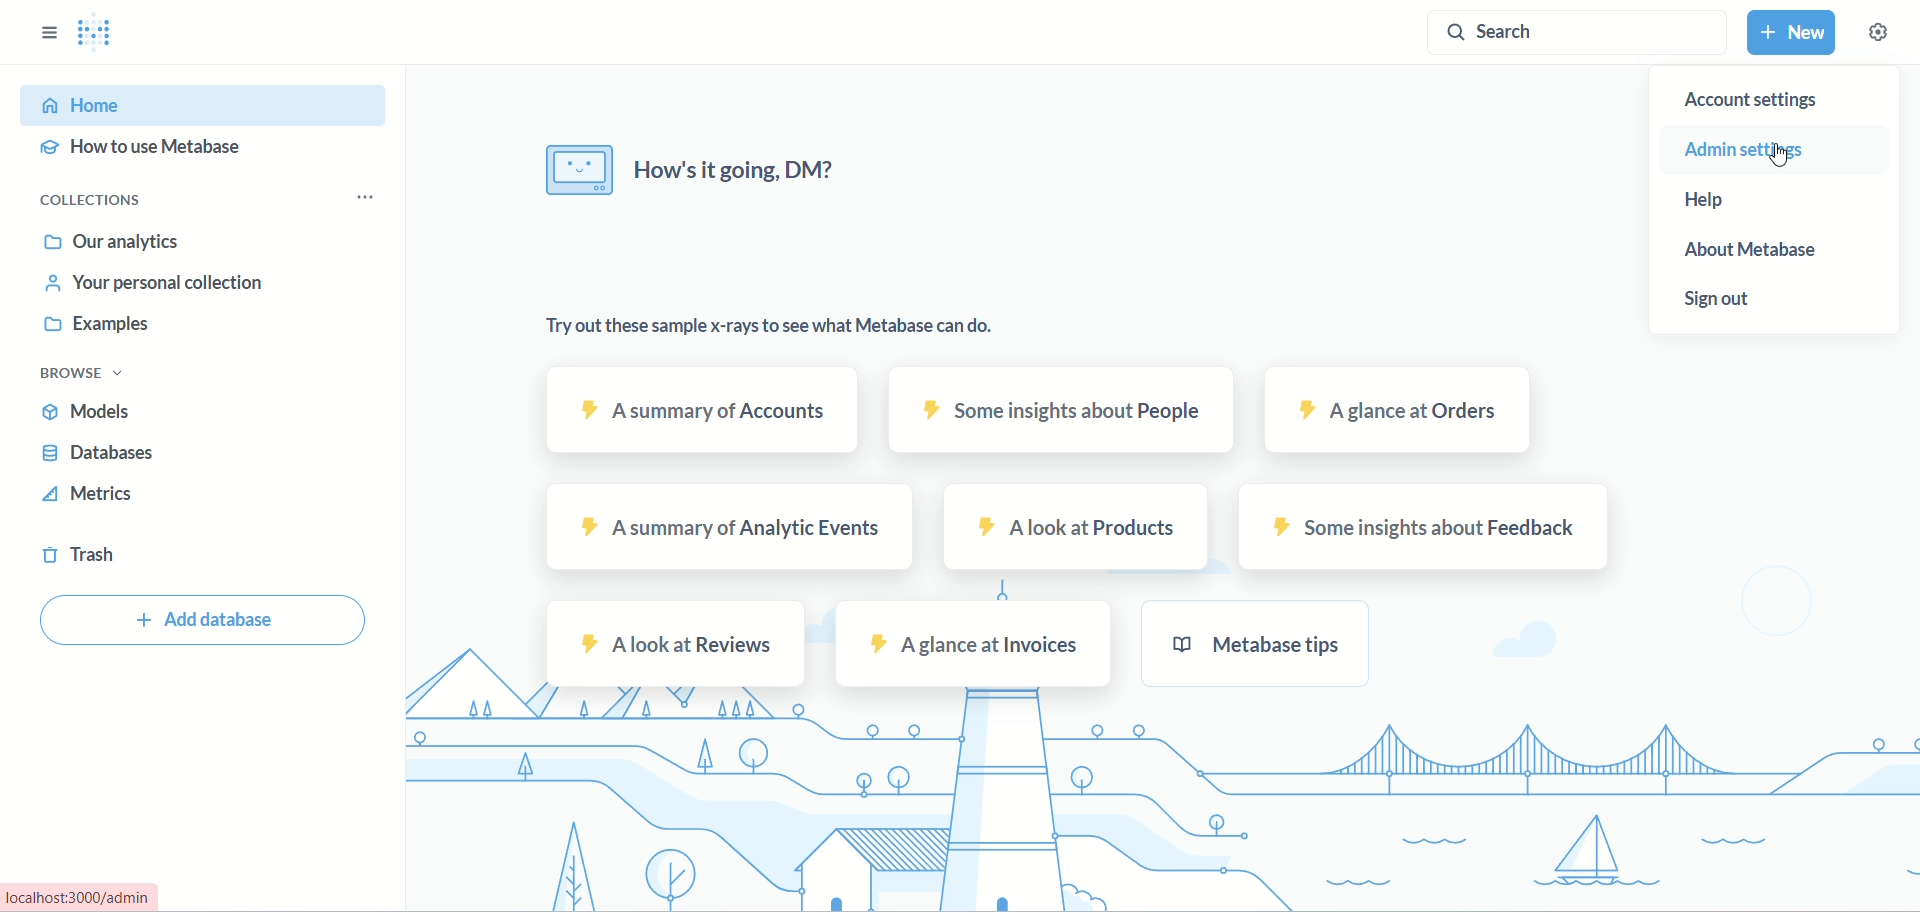  What do you see at coordinates (677, 645) in the screenshot?
I see `reviews` at bounding box center [677, 645].